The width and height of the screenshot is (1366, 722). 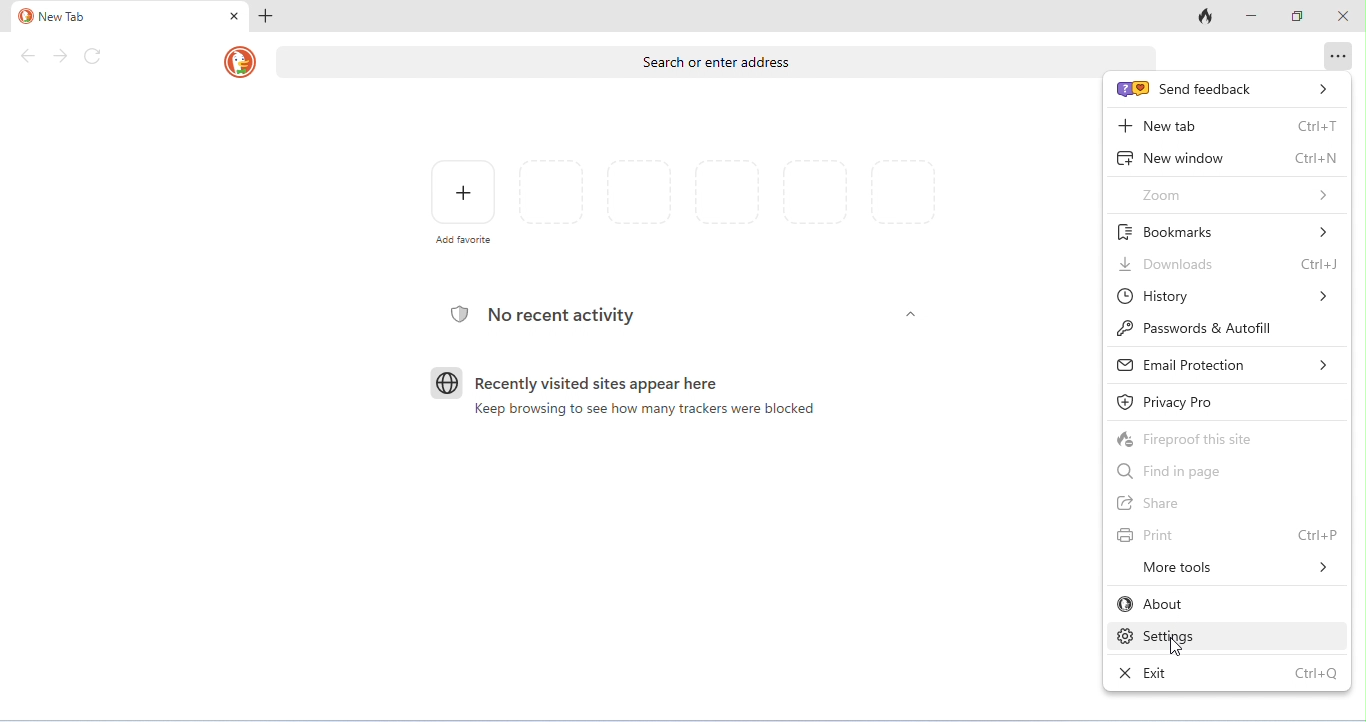 What do you see at coordinates (1228, 671) in the screenshot?
I see `exit` at bounding box center [1228, 671].